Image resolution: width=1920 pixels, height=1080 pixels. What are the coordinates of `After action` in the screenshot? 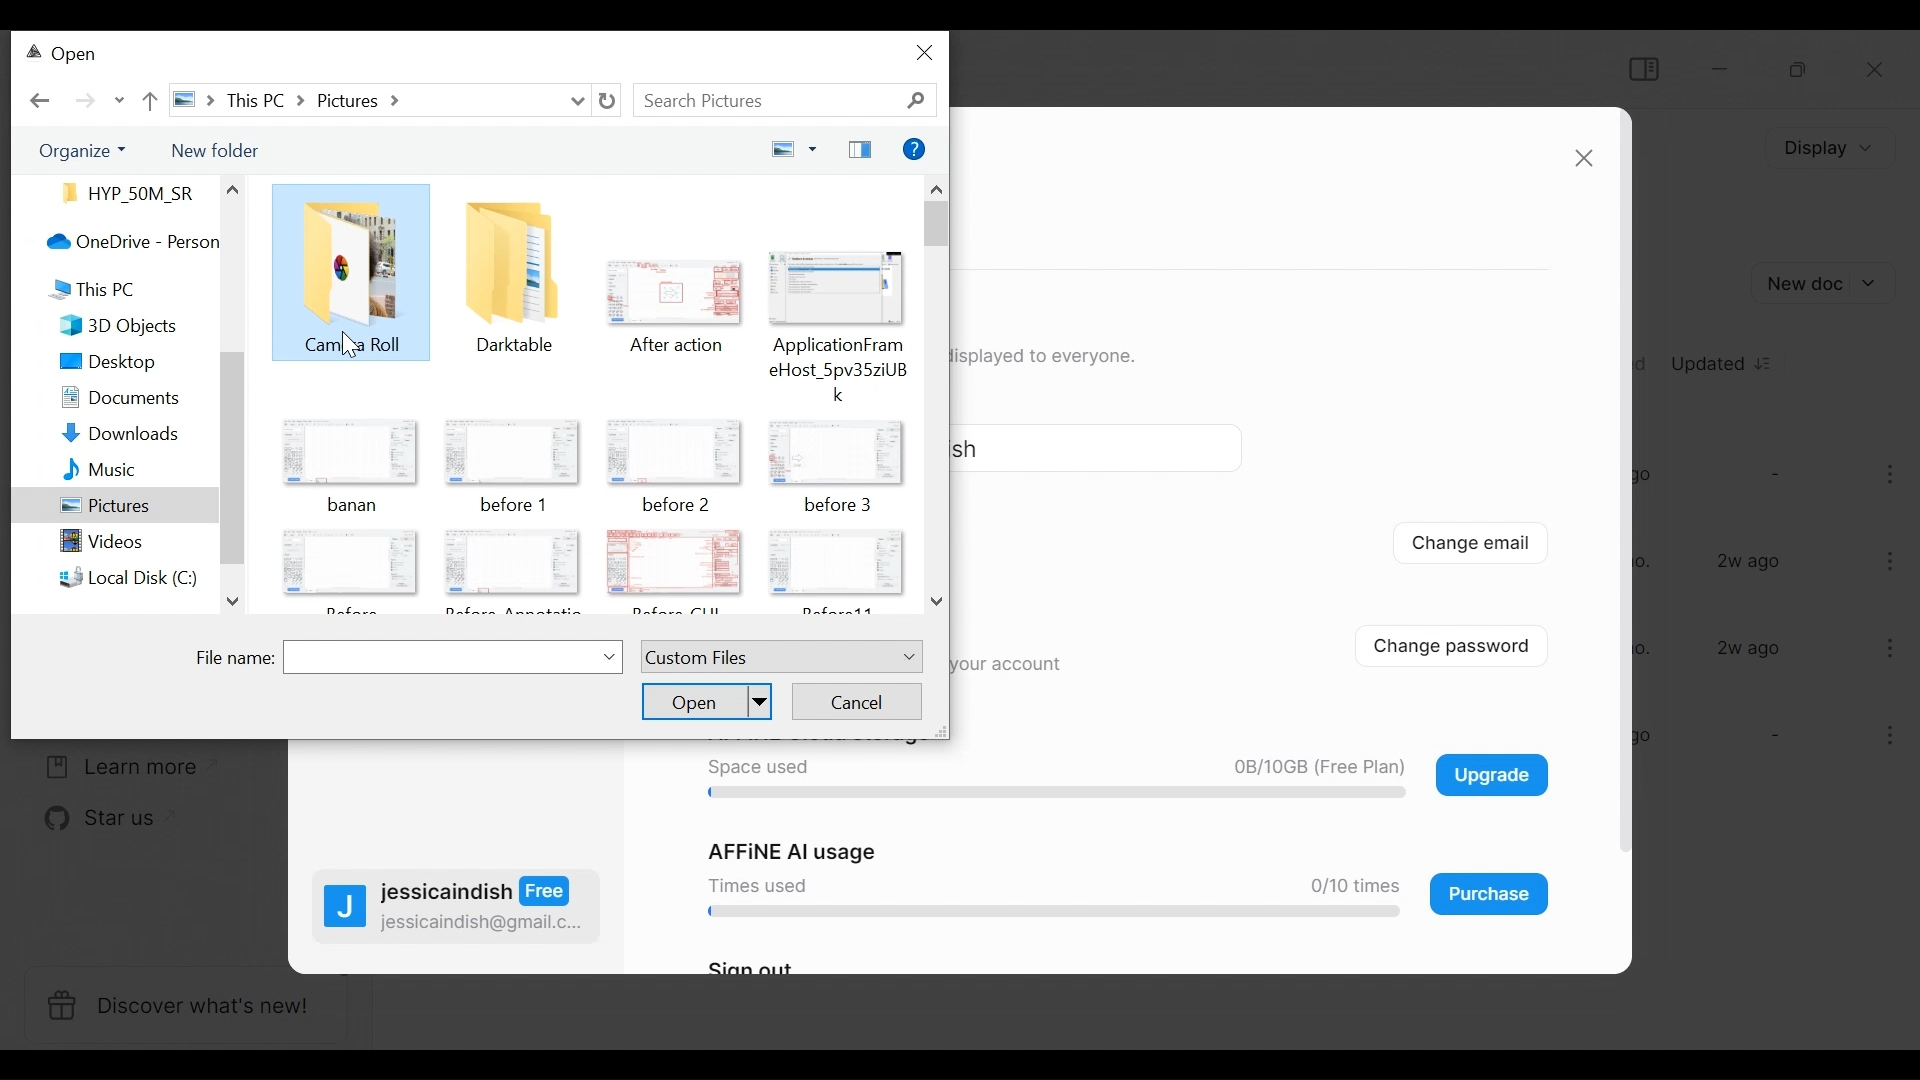 It's located at (680, 346).